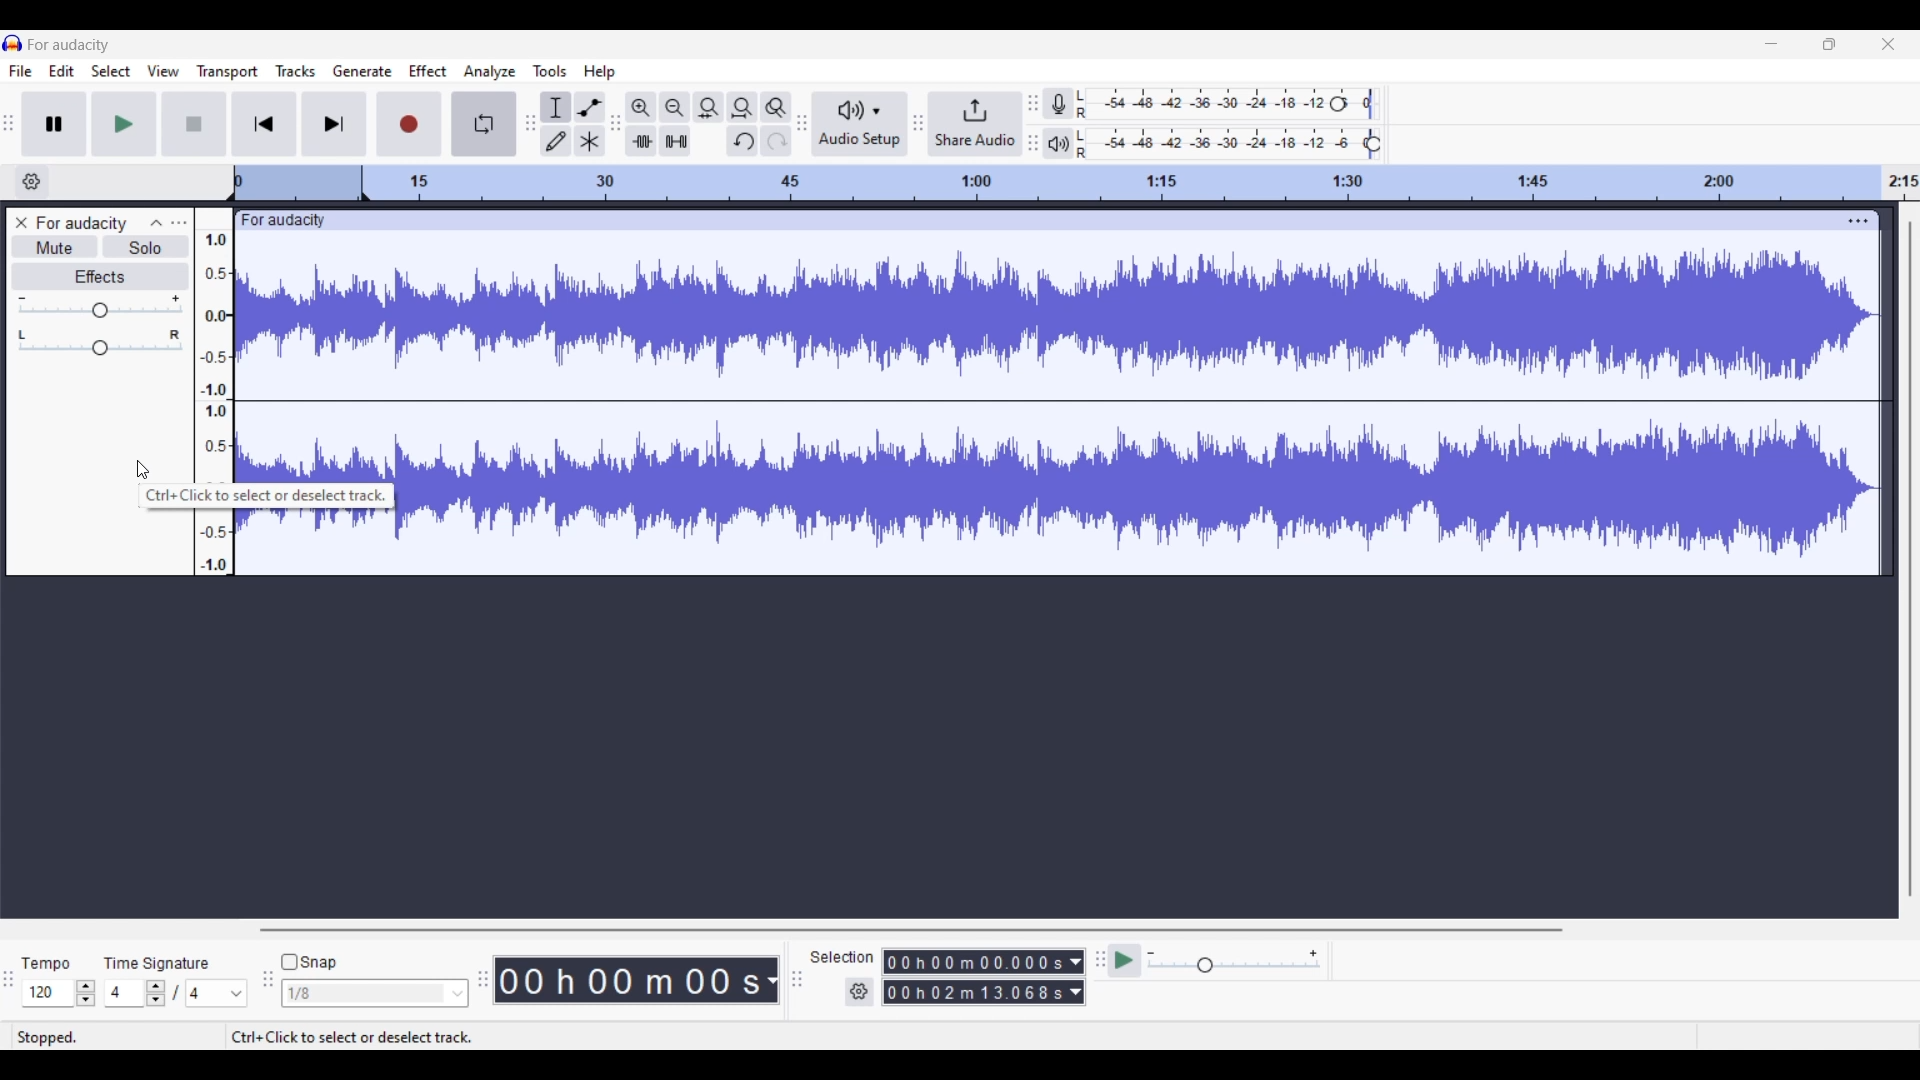 The width and height of the screenshot is (1920, 1080). I want to click on Selection duration, so click(974, 978).